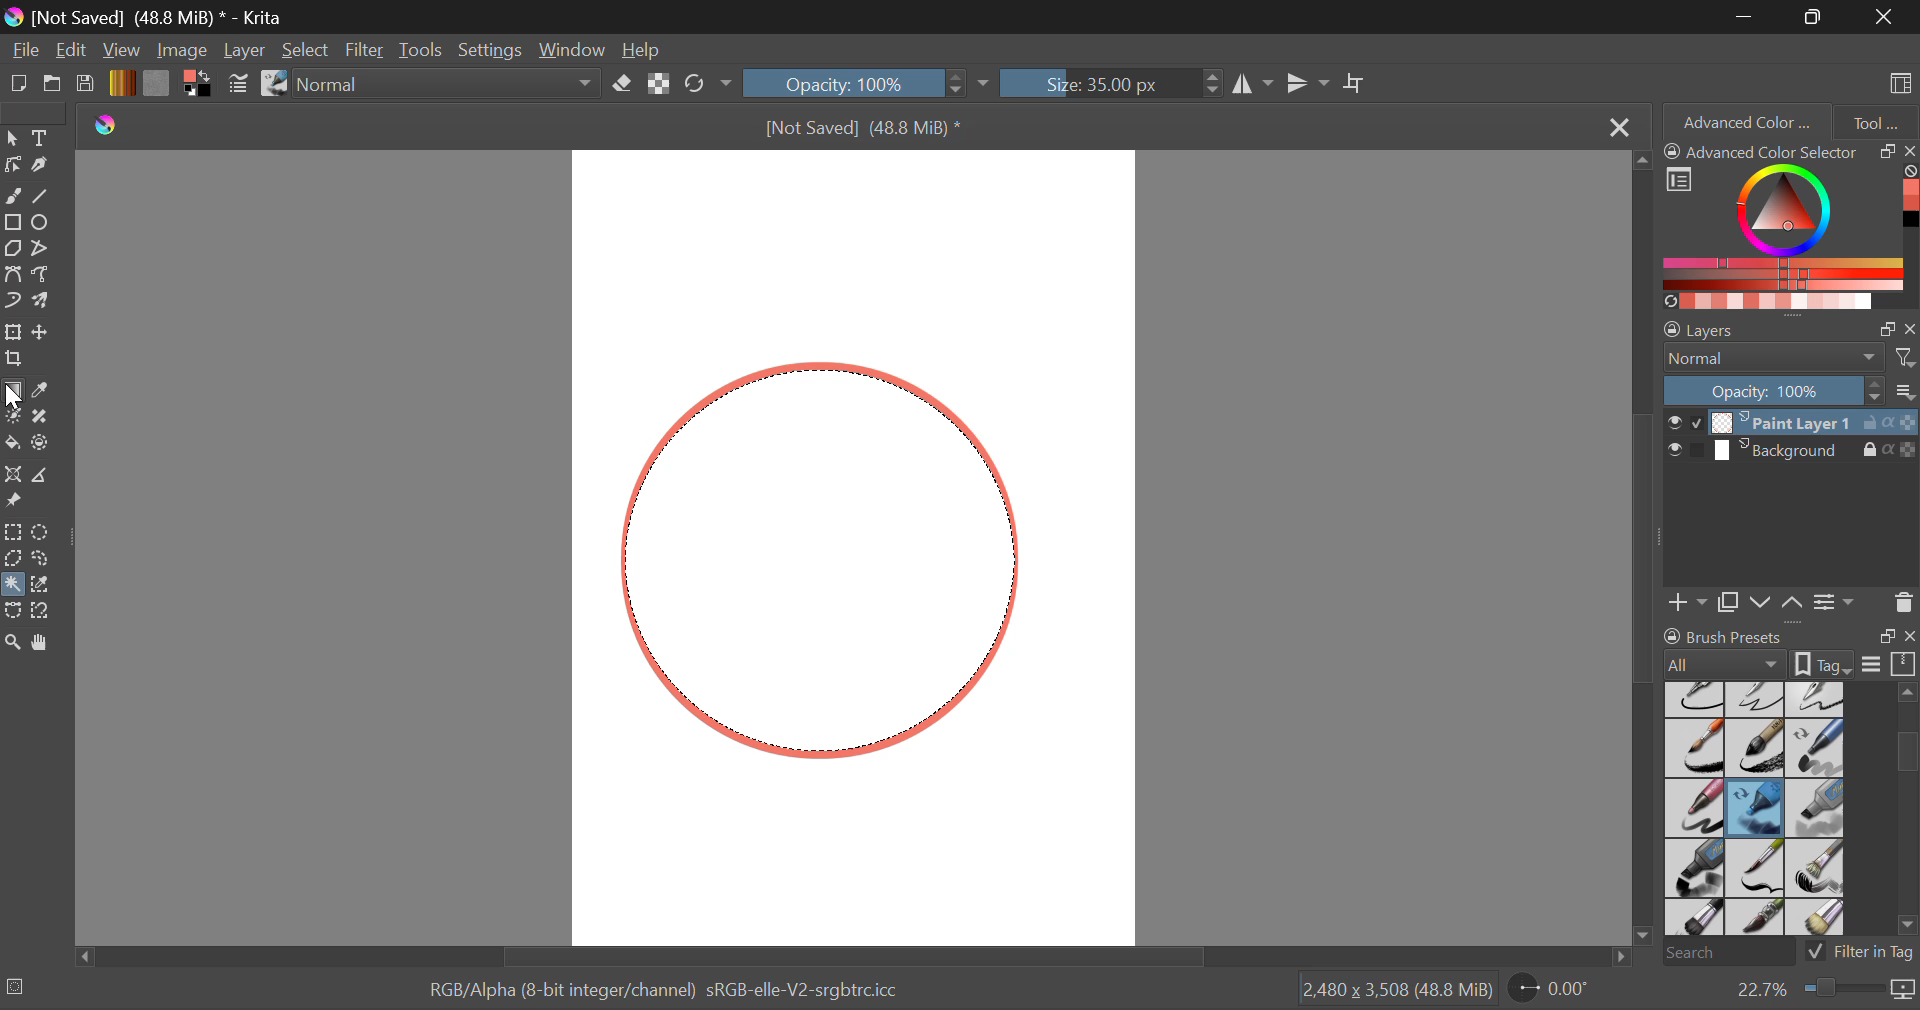  I want to click on Line, so click(44, 198).